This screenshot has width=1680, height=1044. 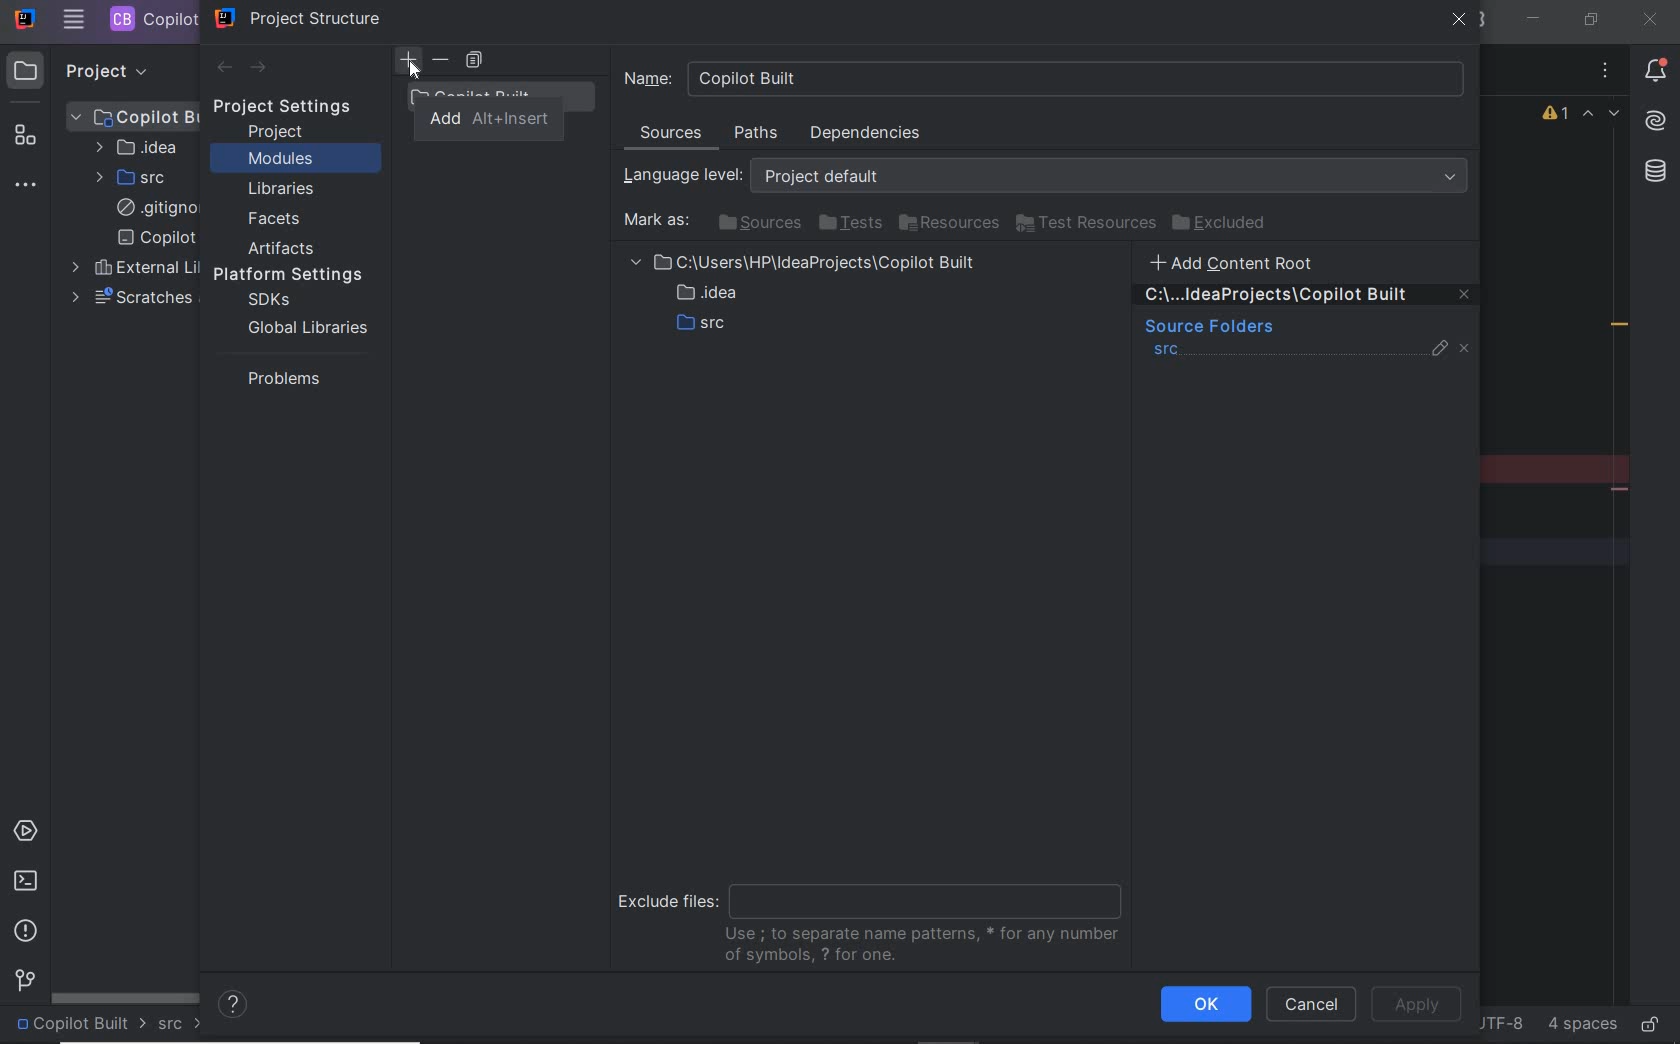 I want to click on project name, so click(x=80, y=1025).